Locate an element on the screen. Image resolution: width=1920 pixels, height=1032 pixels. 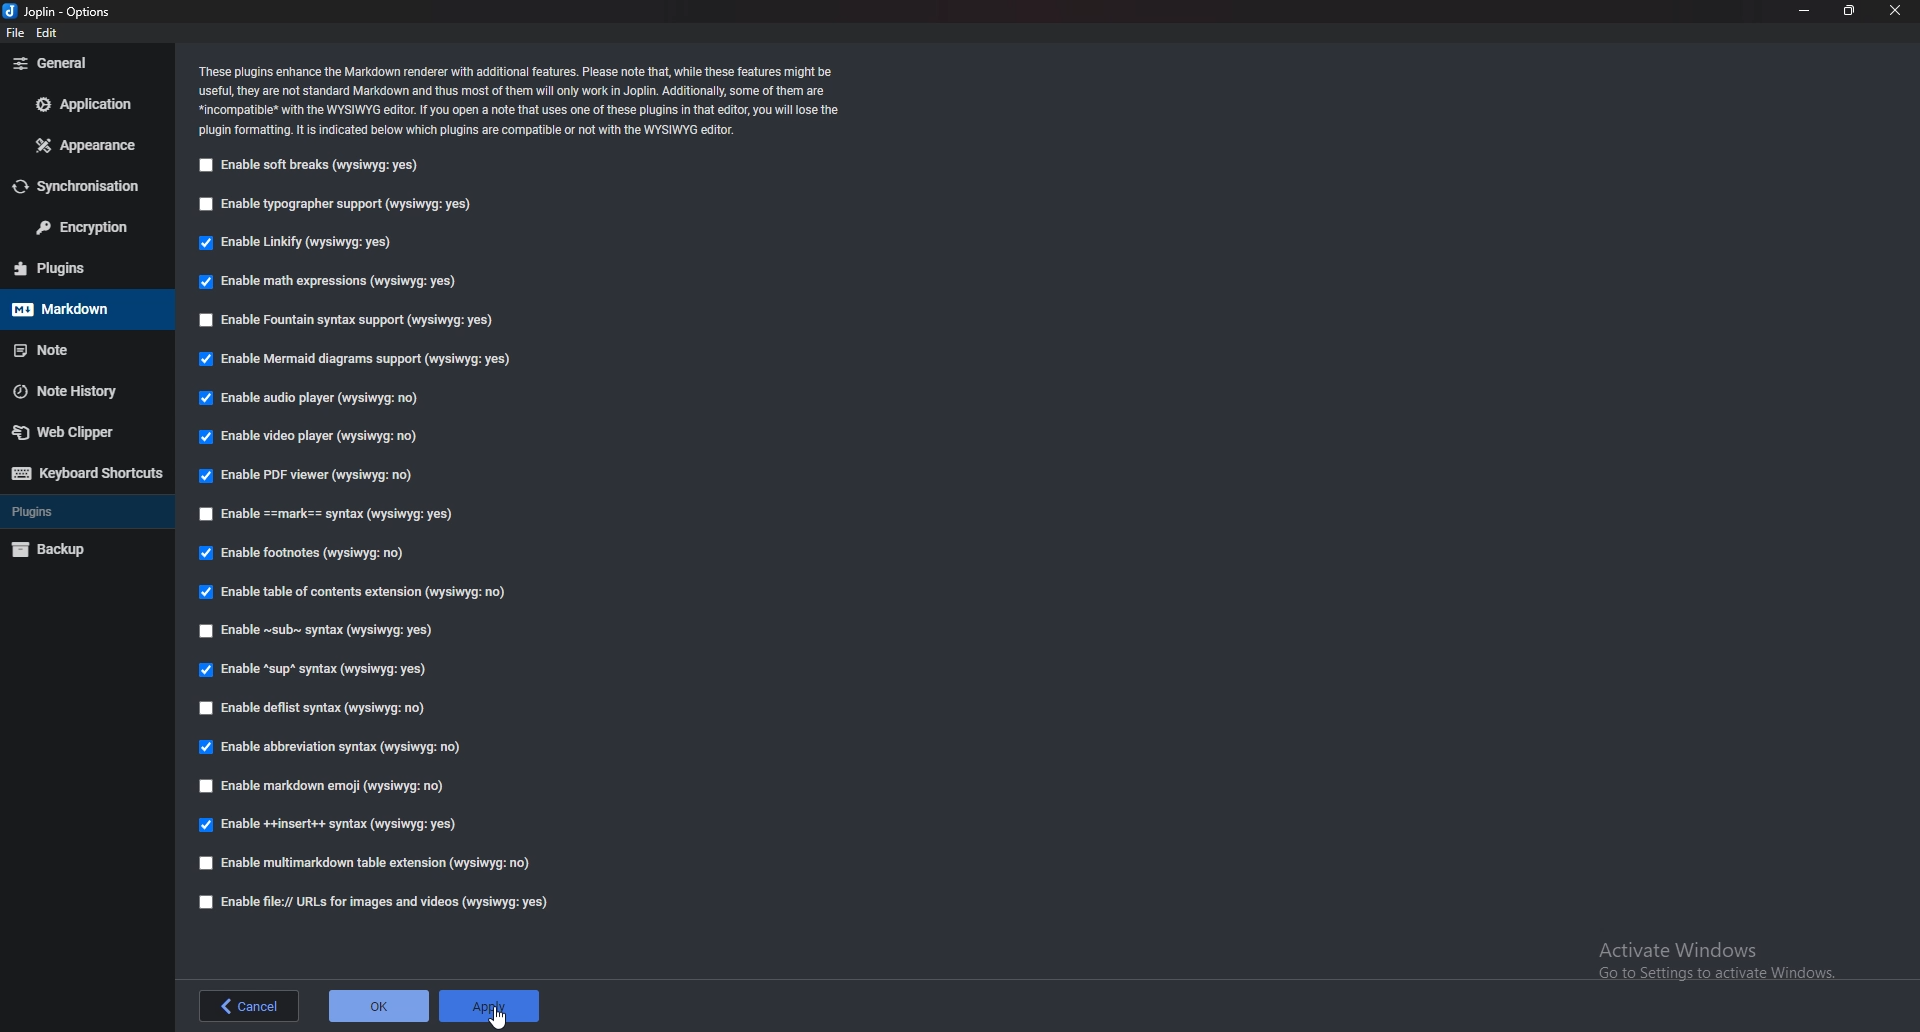
enable Mark Syntax is located at coordinates (358, 516).